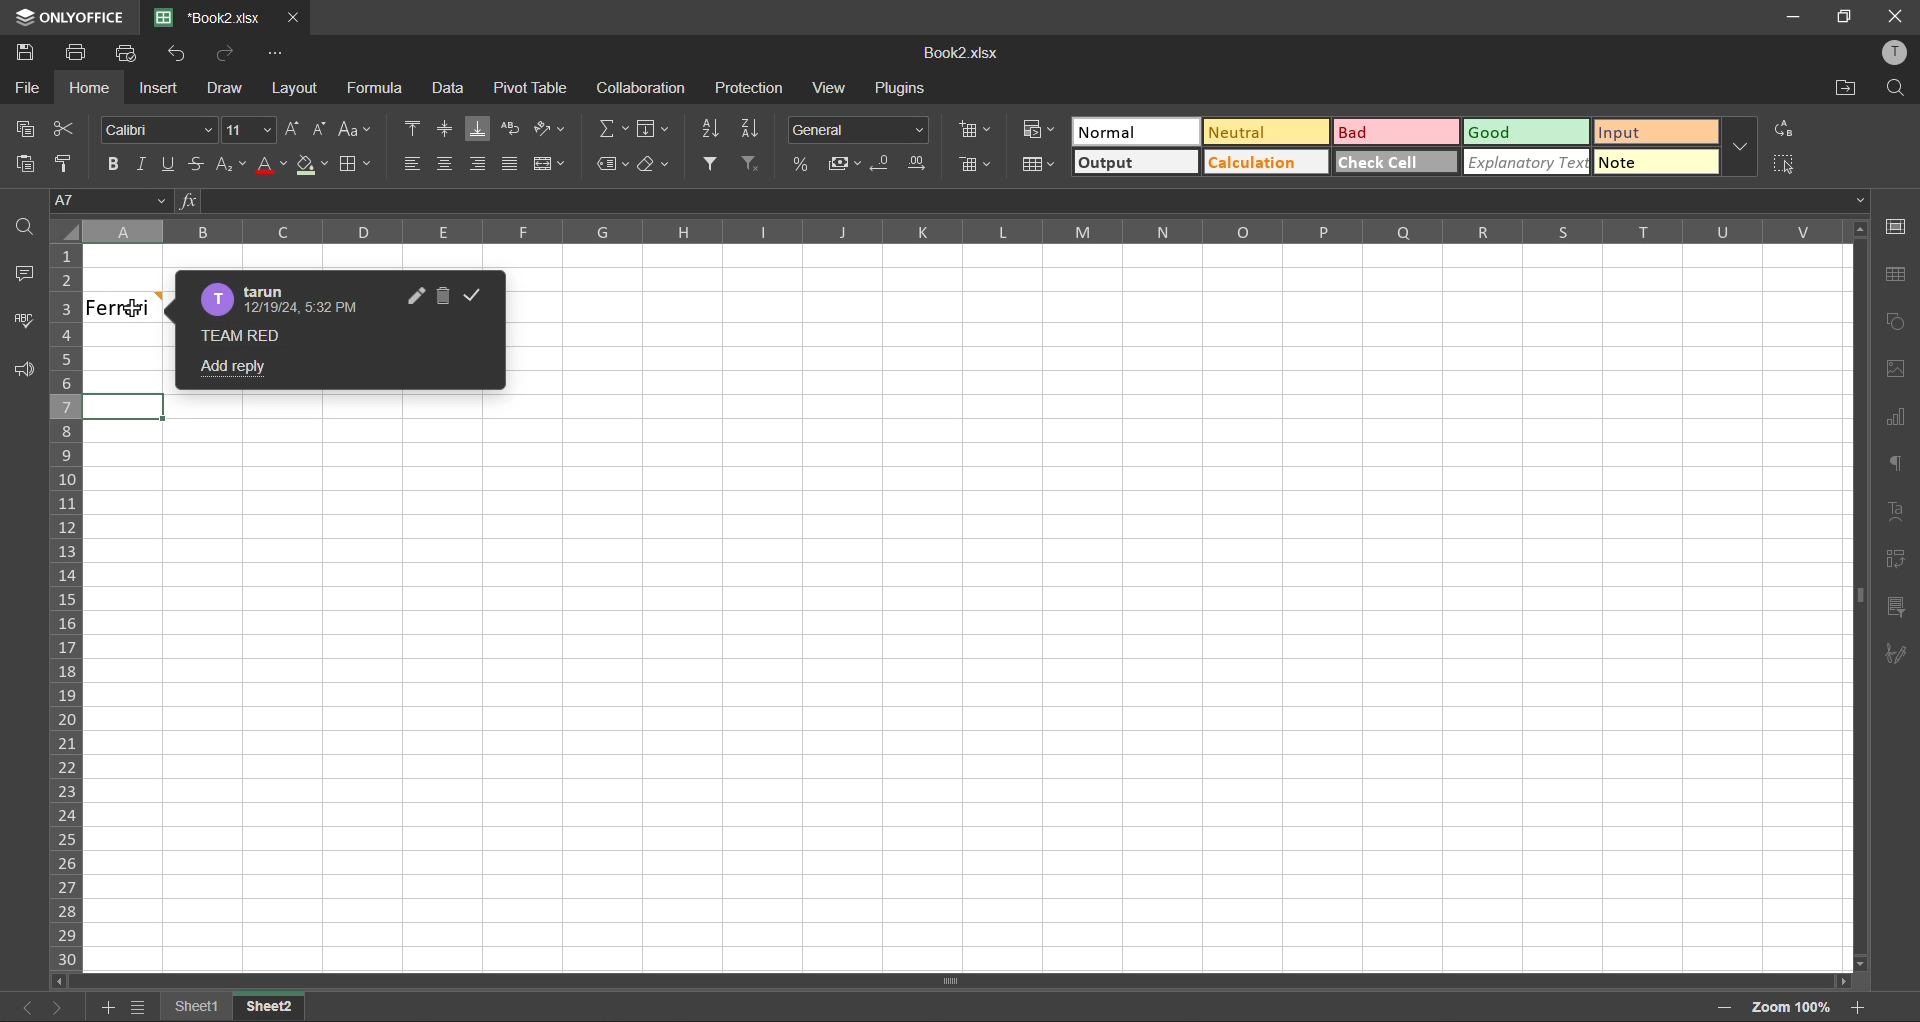  Describe the element at coordinates (1898, 86) in the screenshot. I see `Find` at that location.